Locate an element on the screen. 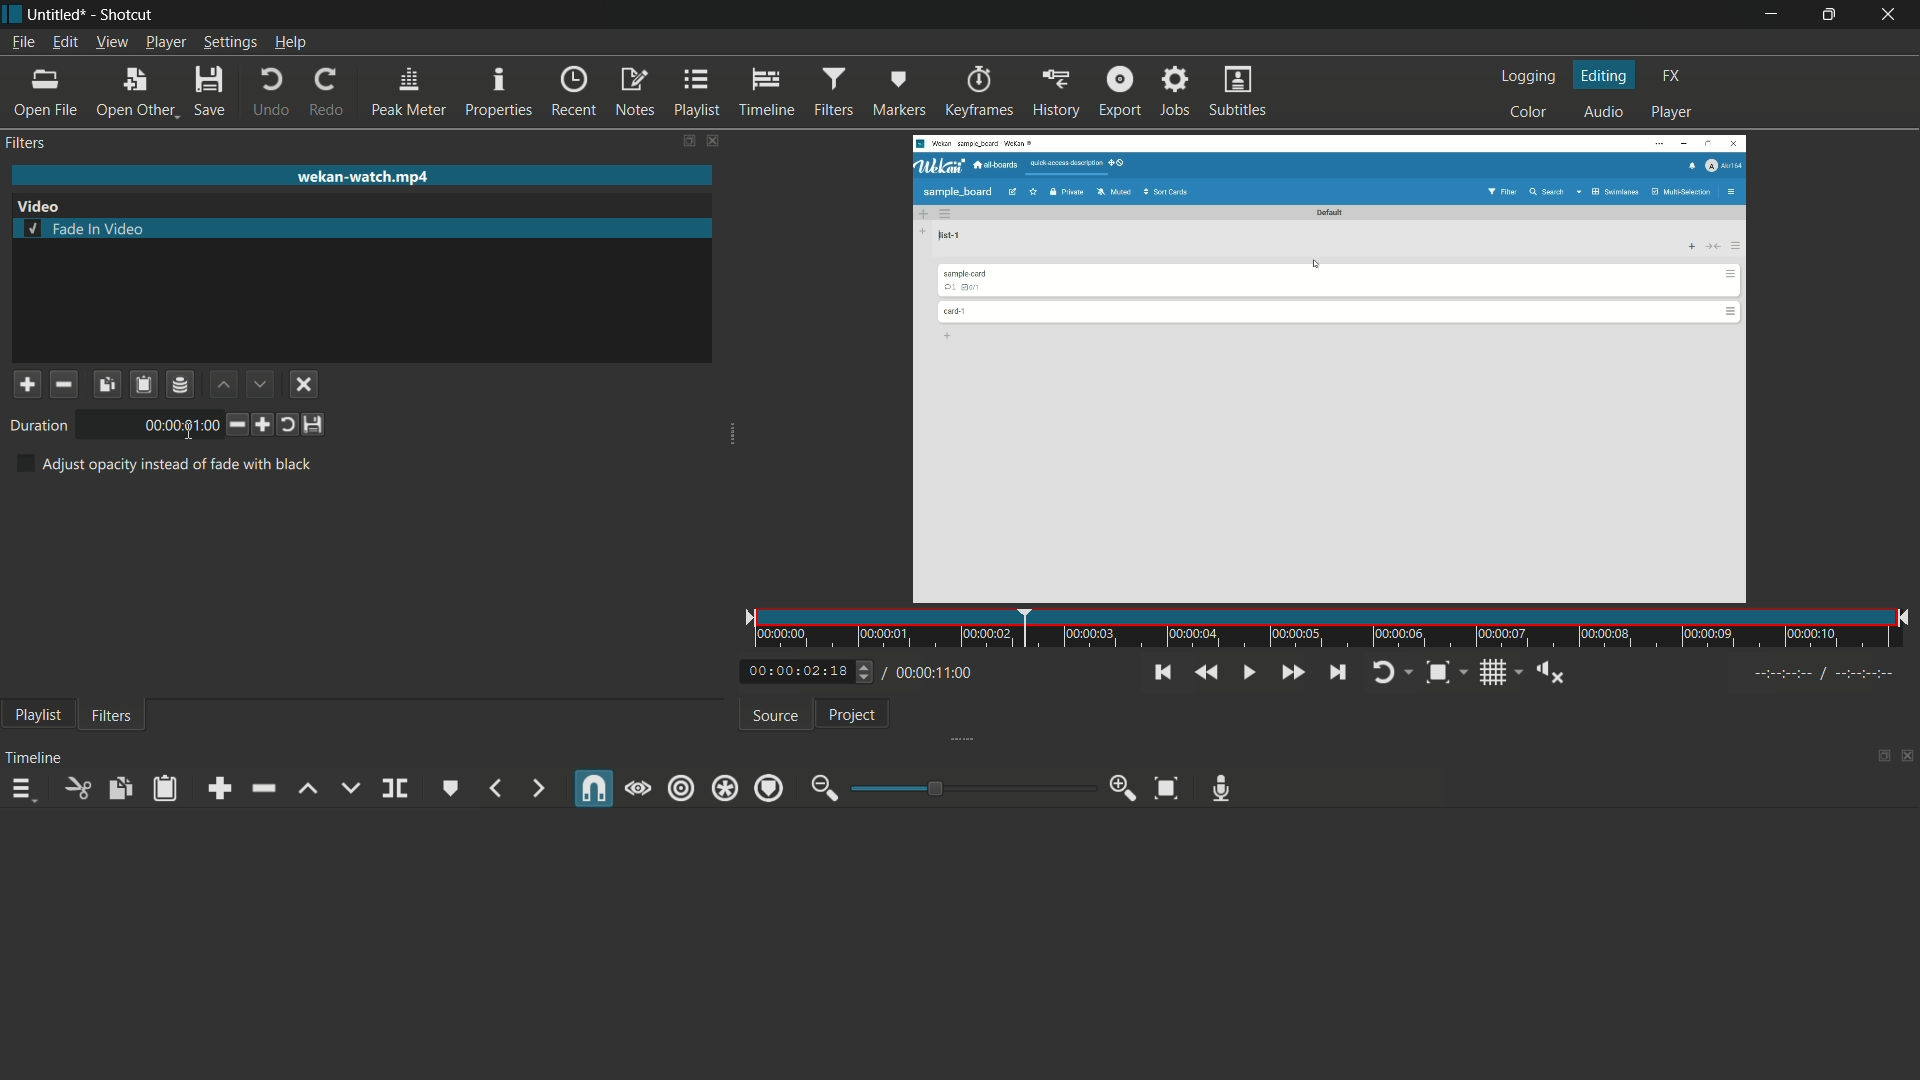  save filter set is located at coordinates (182, 384).